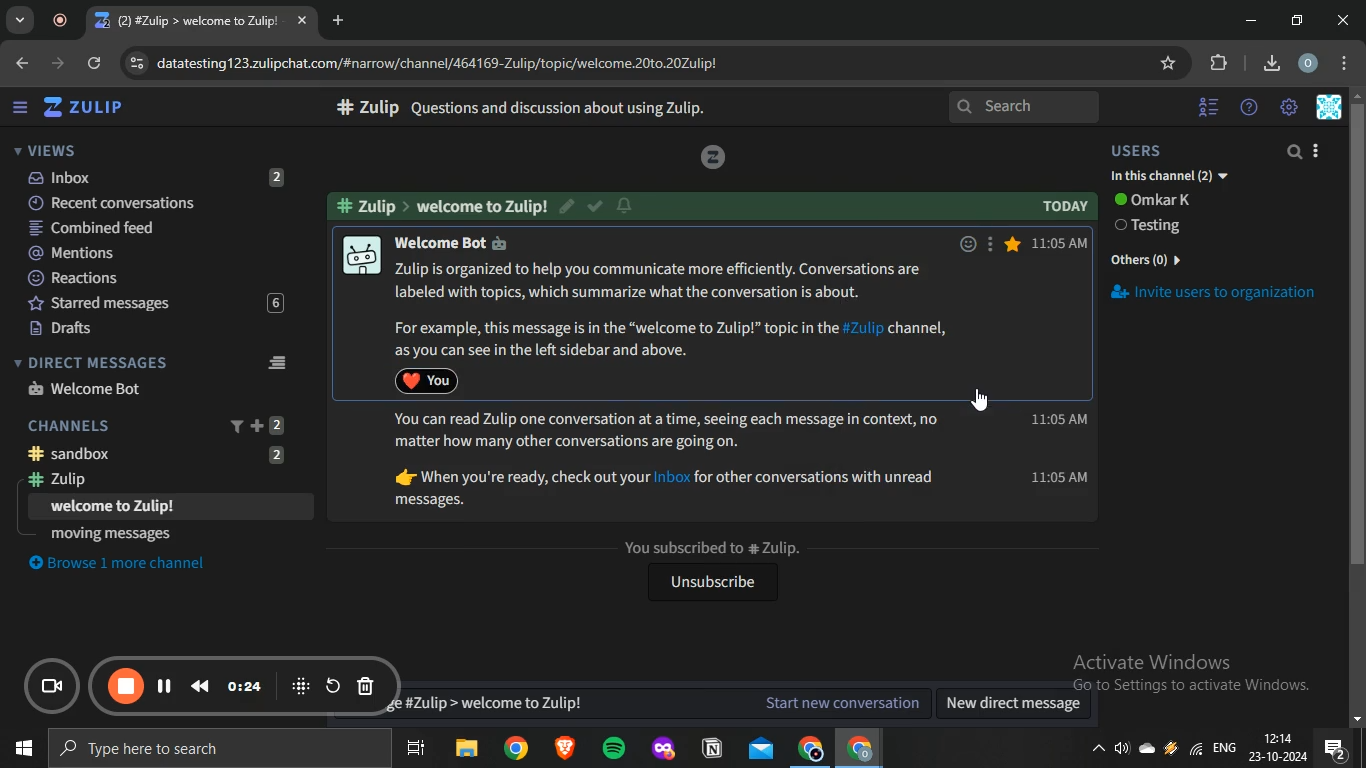 The height and width of the screenshot is (768, 1366). I want to click on volume, so click(1123, 752).